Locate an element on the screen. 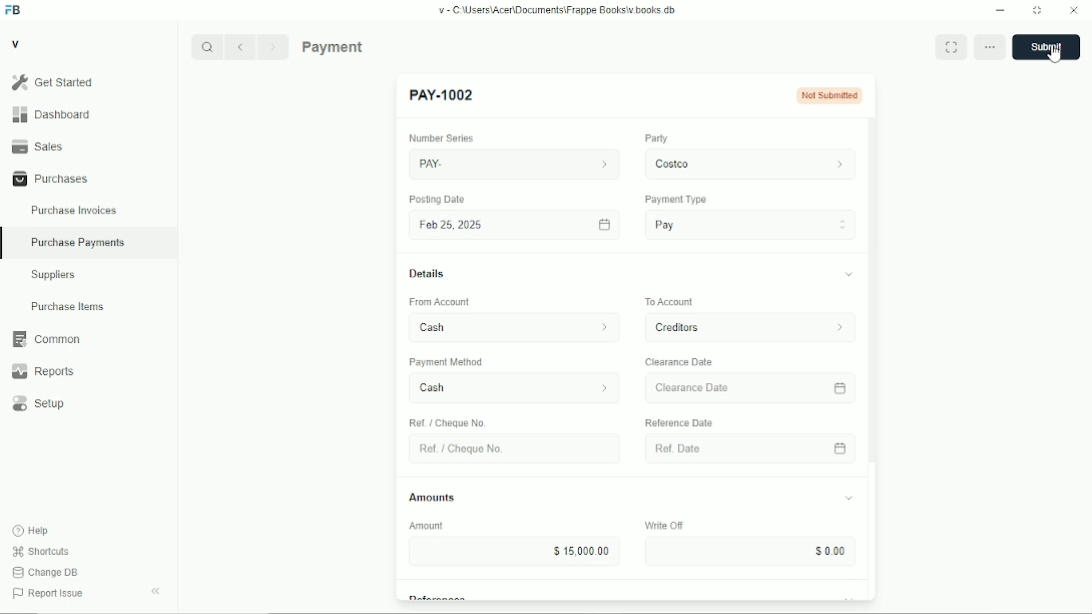  Report Issue is located at coordinates (49, 593).